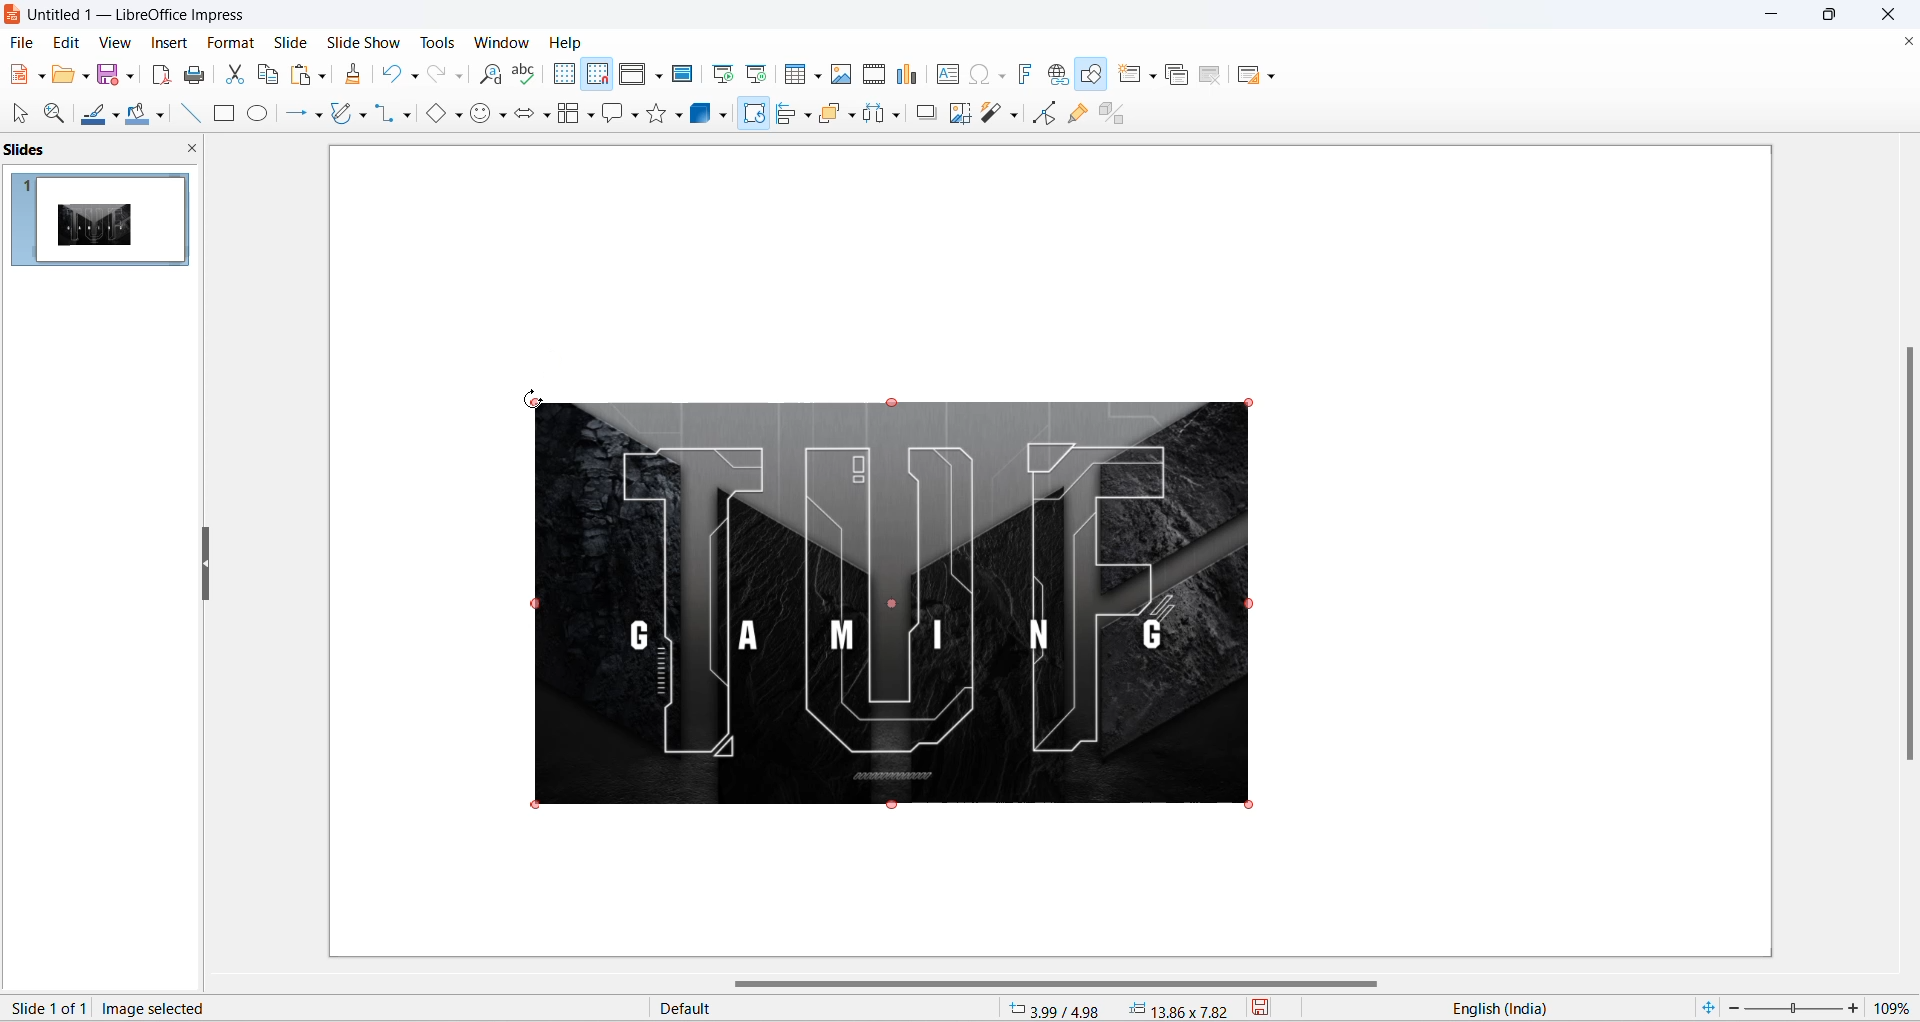  I want to click on align, so click(788, 114).